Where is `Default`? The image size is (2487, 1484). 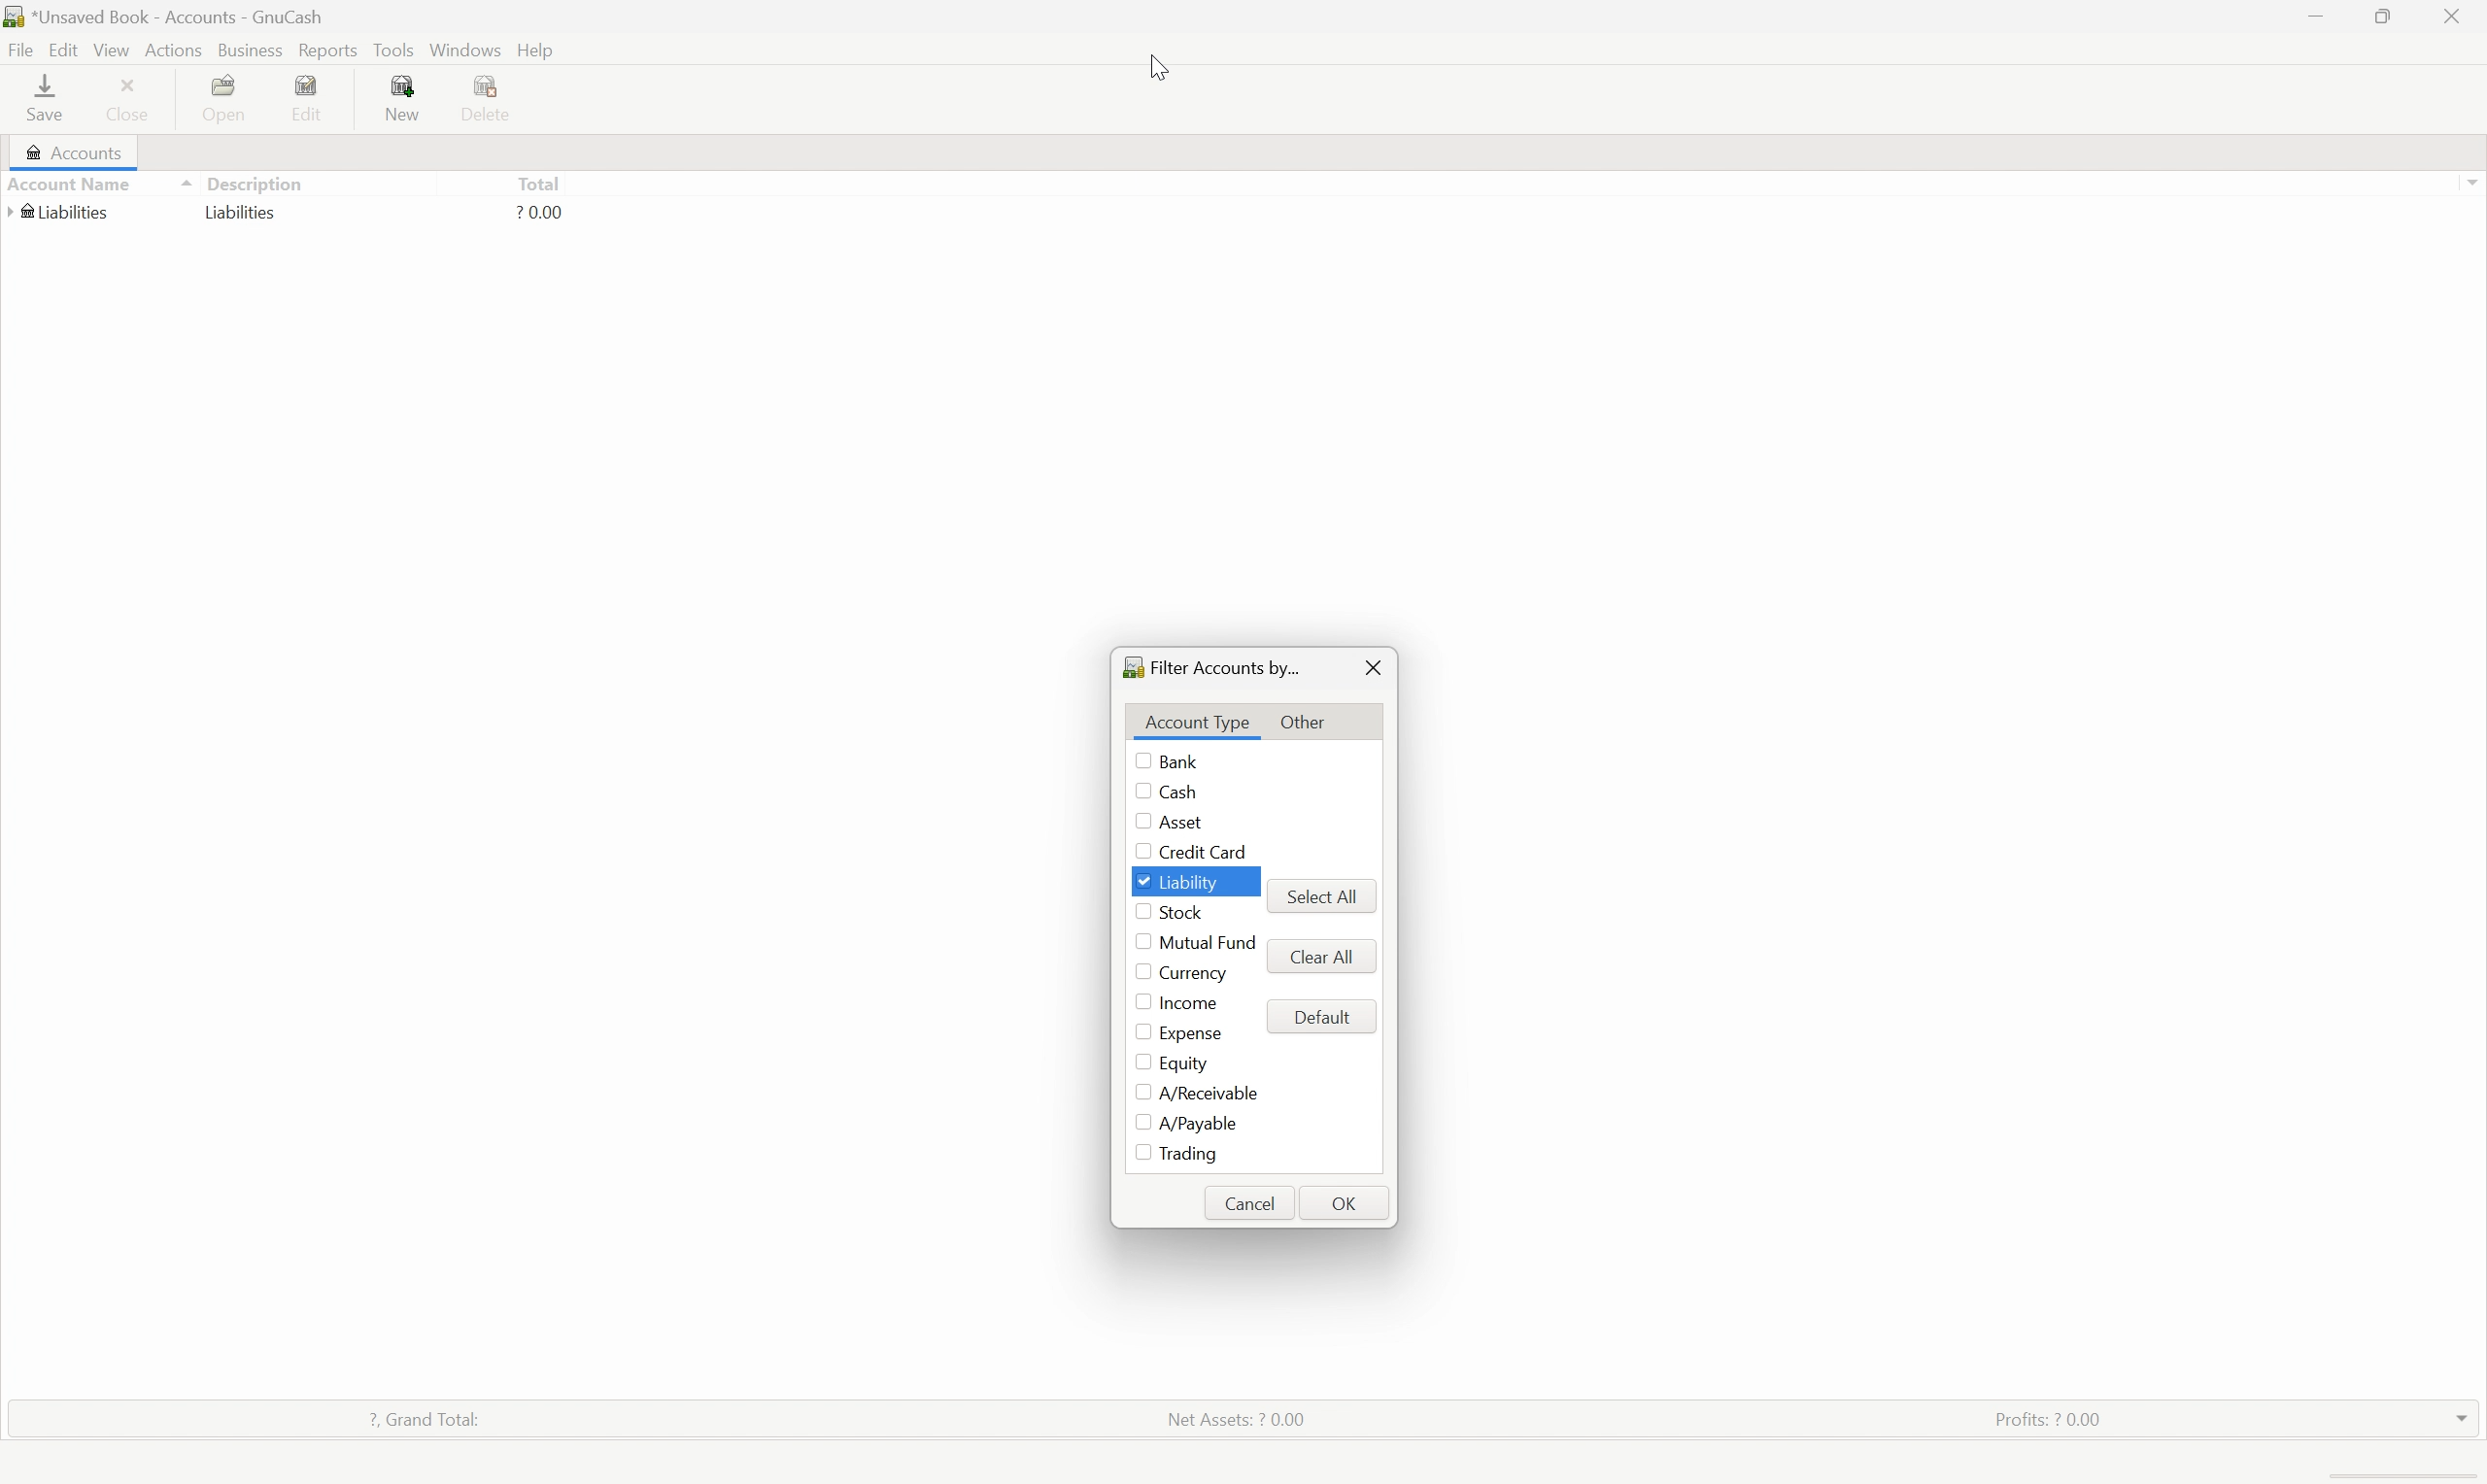
Default is located at coordinates (1323, 1018).